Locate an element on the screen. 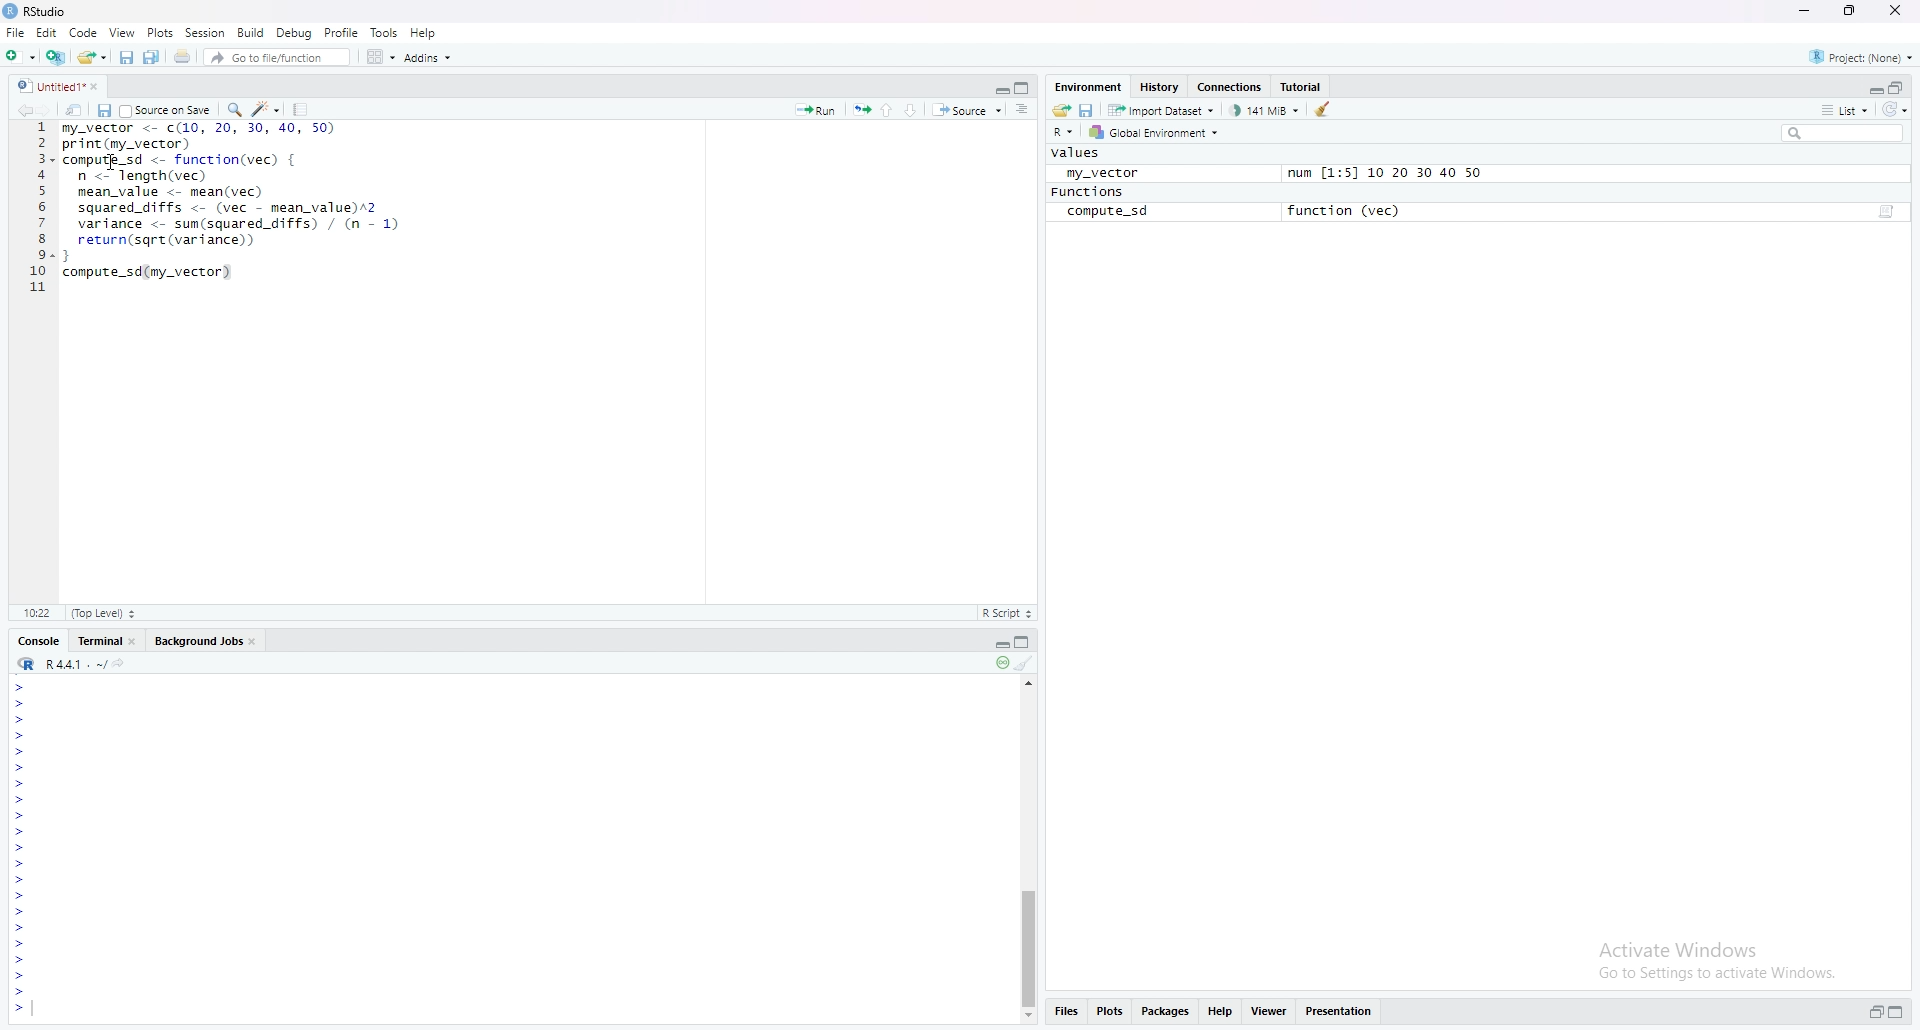  Go to previous section/chunk (Ctrl + pgUP) is located at coordinates (888, 108).